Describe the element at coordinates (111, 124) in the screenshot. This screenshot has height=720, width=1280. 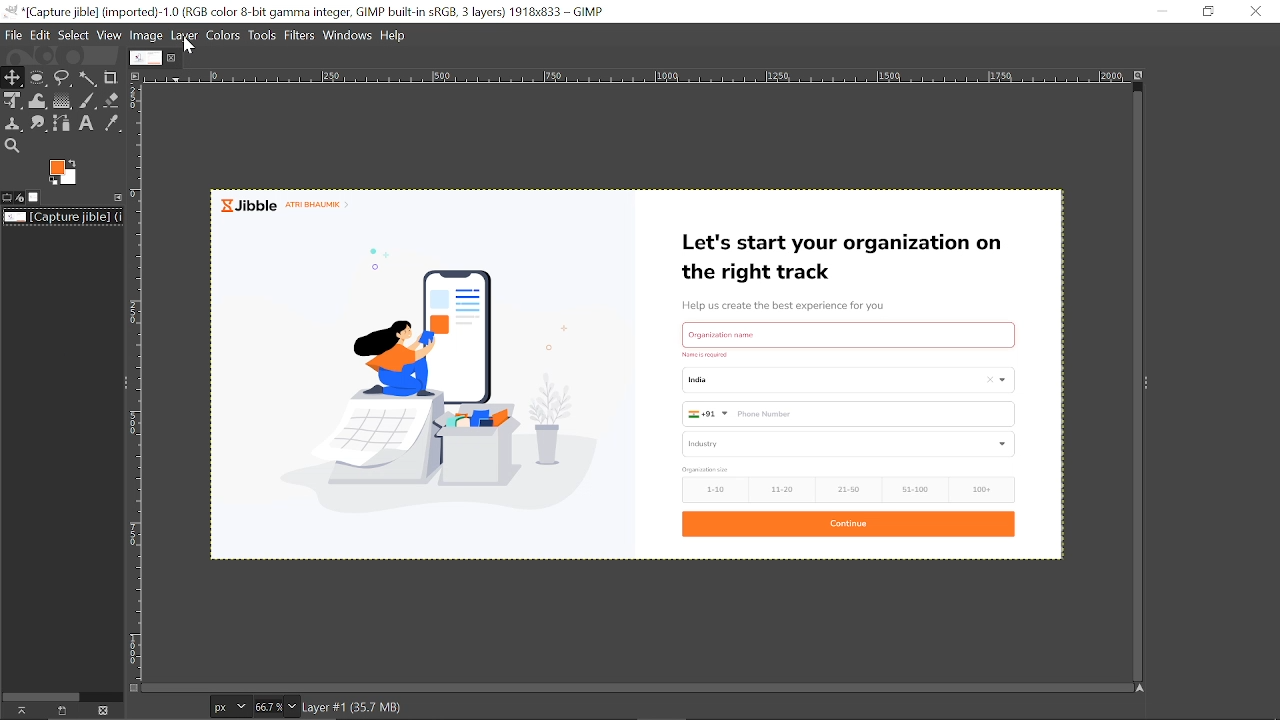
I see `Color picker tool` at that location.